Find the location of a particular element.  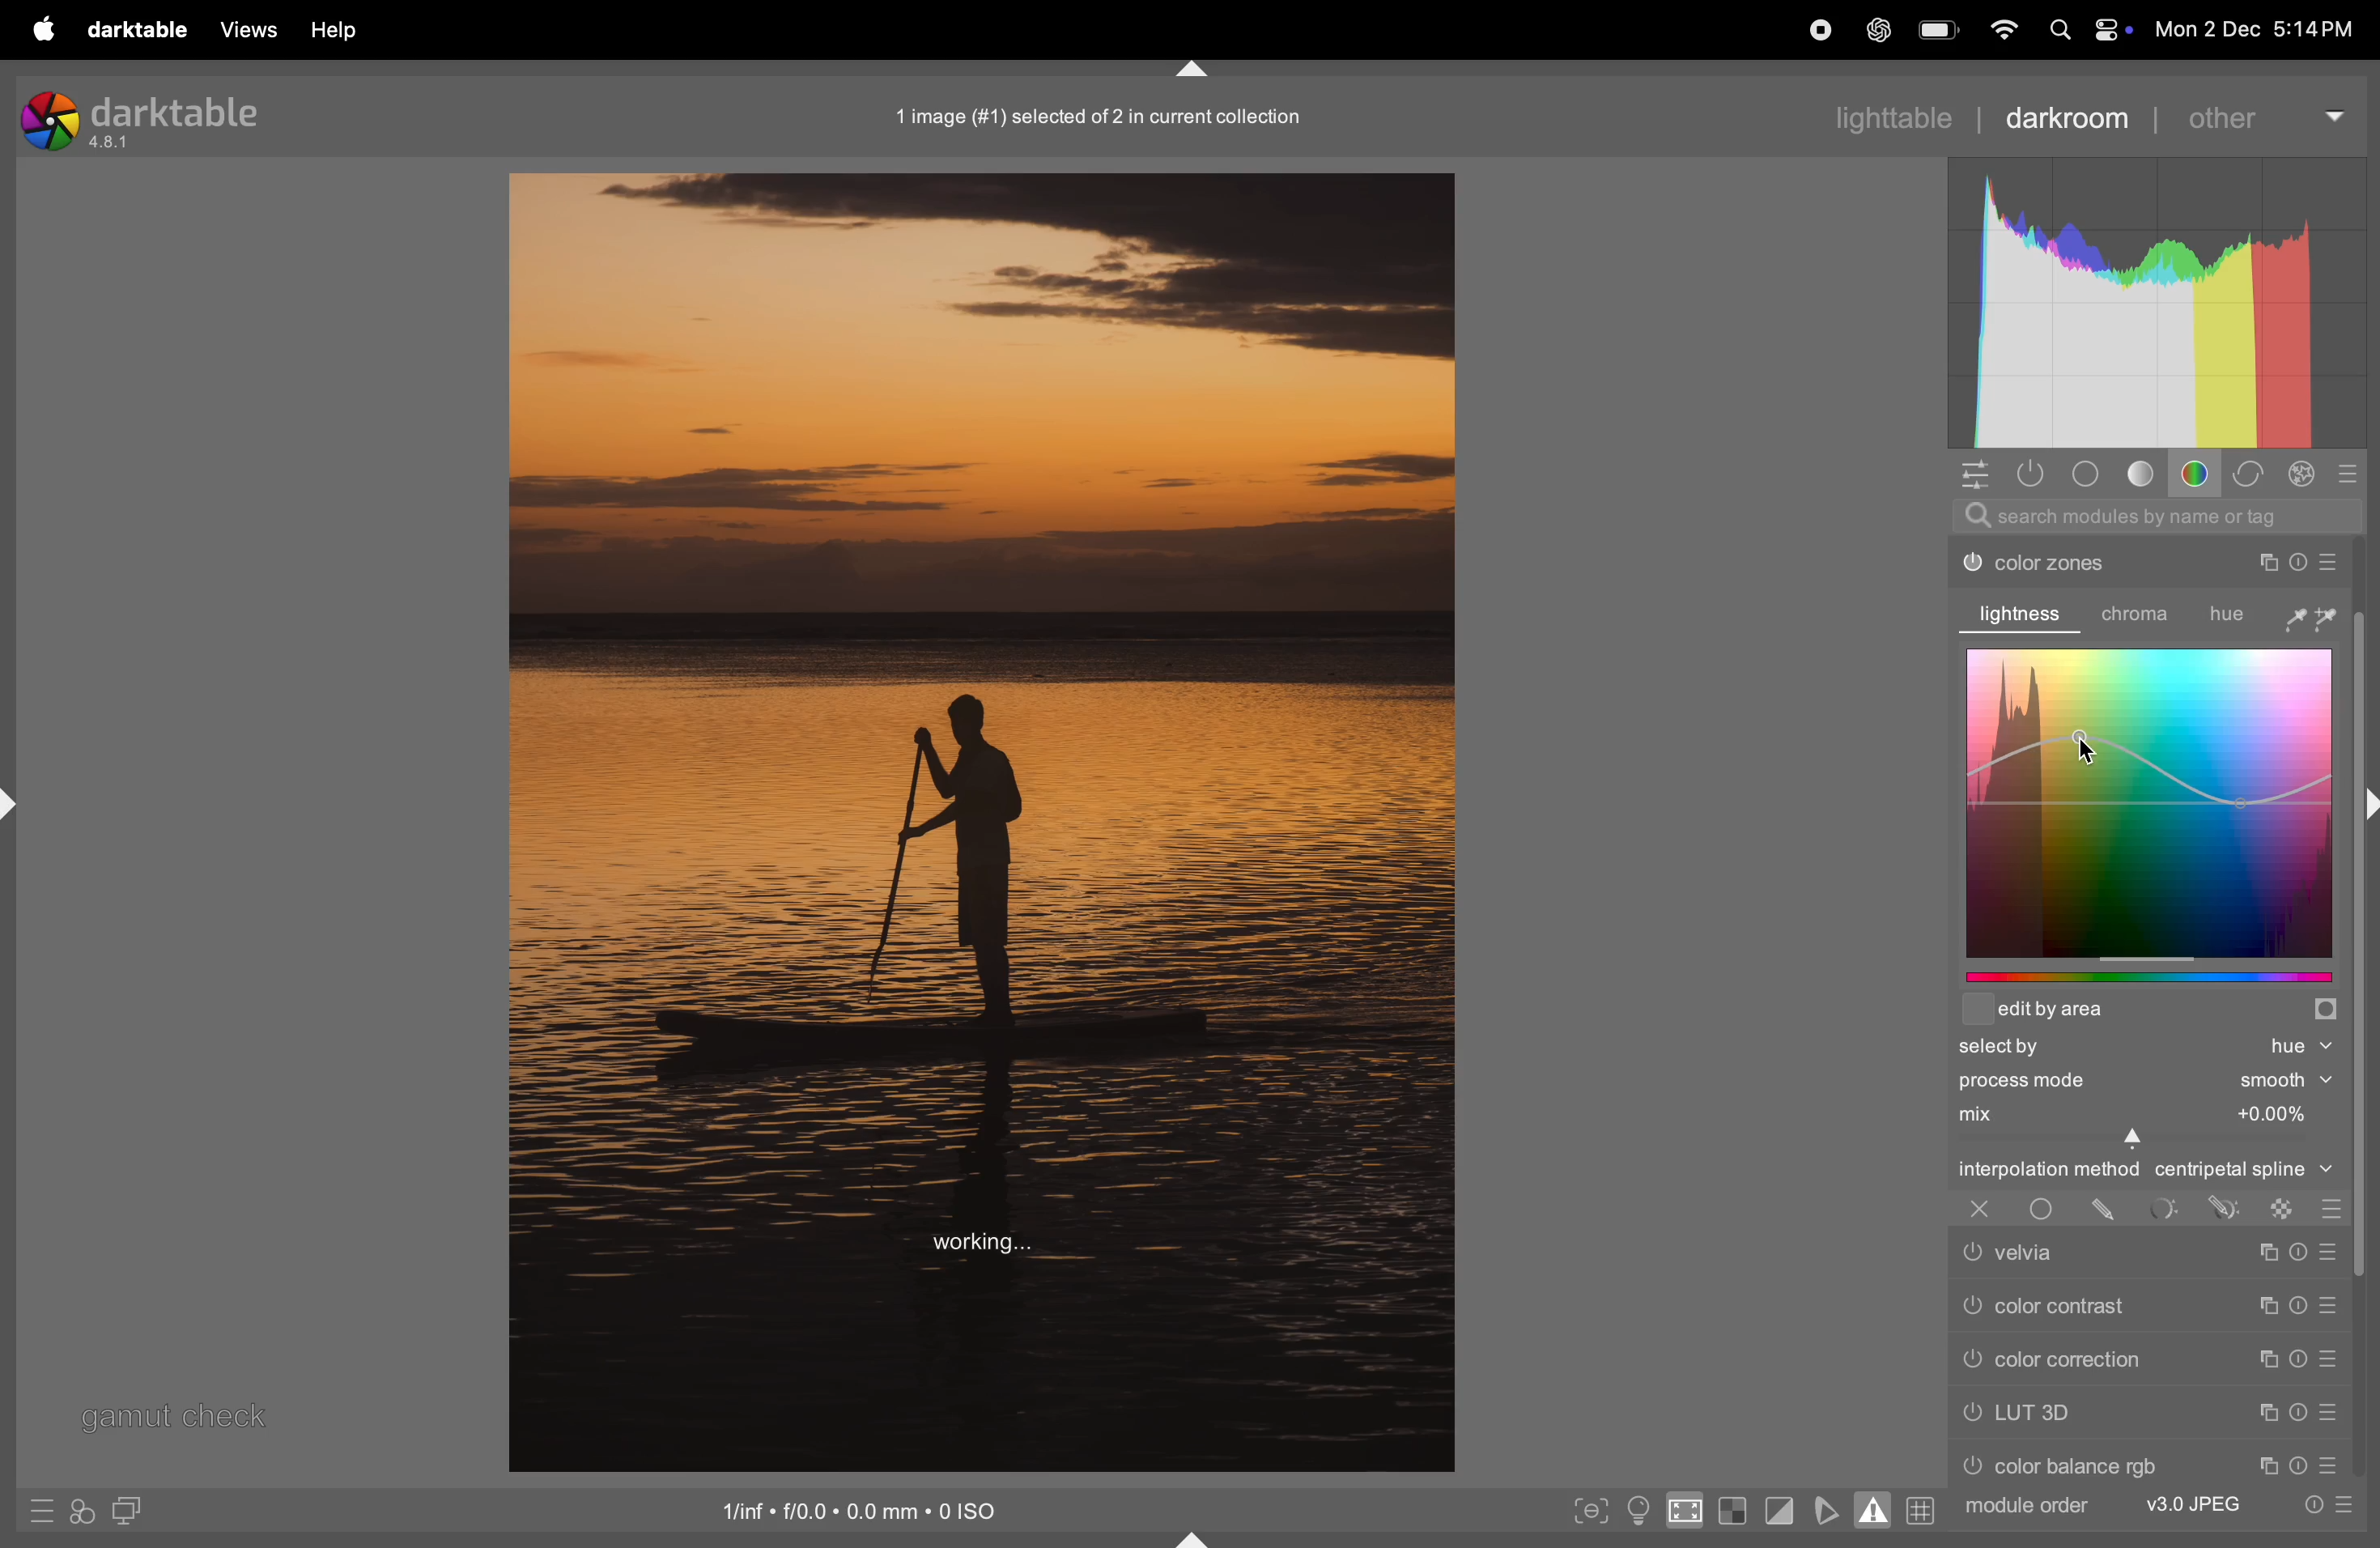

 is located at coordinates (2032, 471).